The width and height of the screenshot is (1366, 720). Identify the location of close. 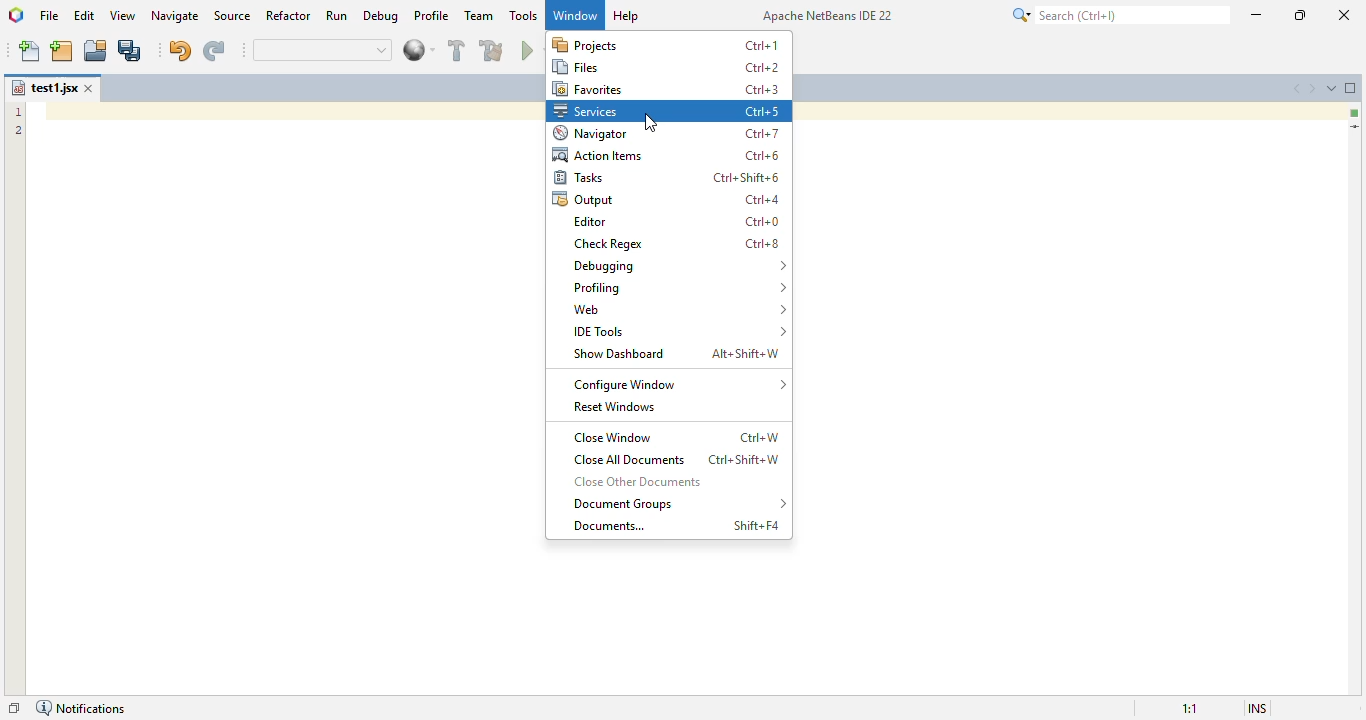
(90, 88).